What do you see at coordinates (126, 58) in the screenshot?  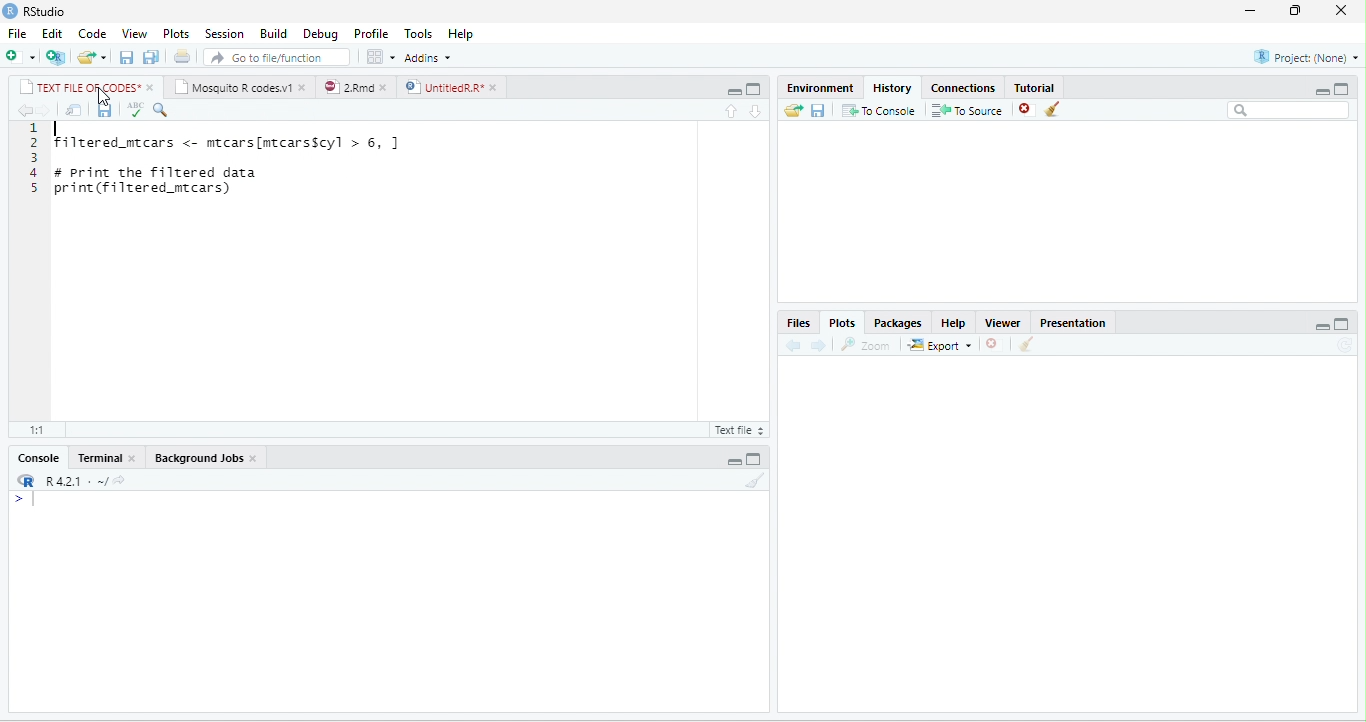 I see `save` at bounding box center [126, 58].